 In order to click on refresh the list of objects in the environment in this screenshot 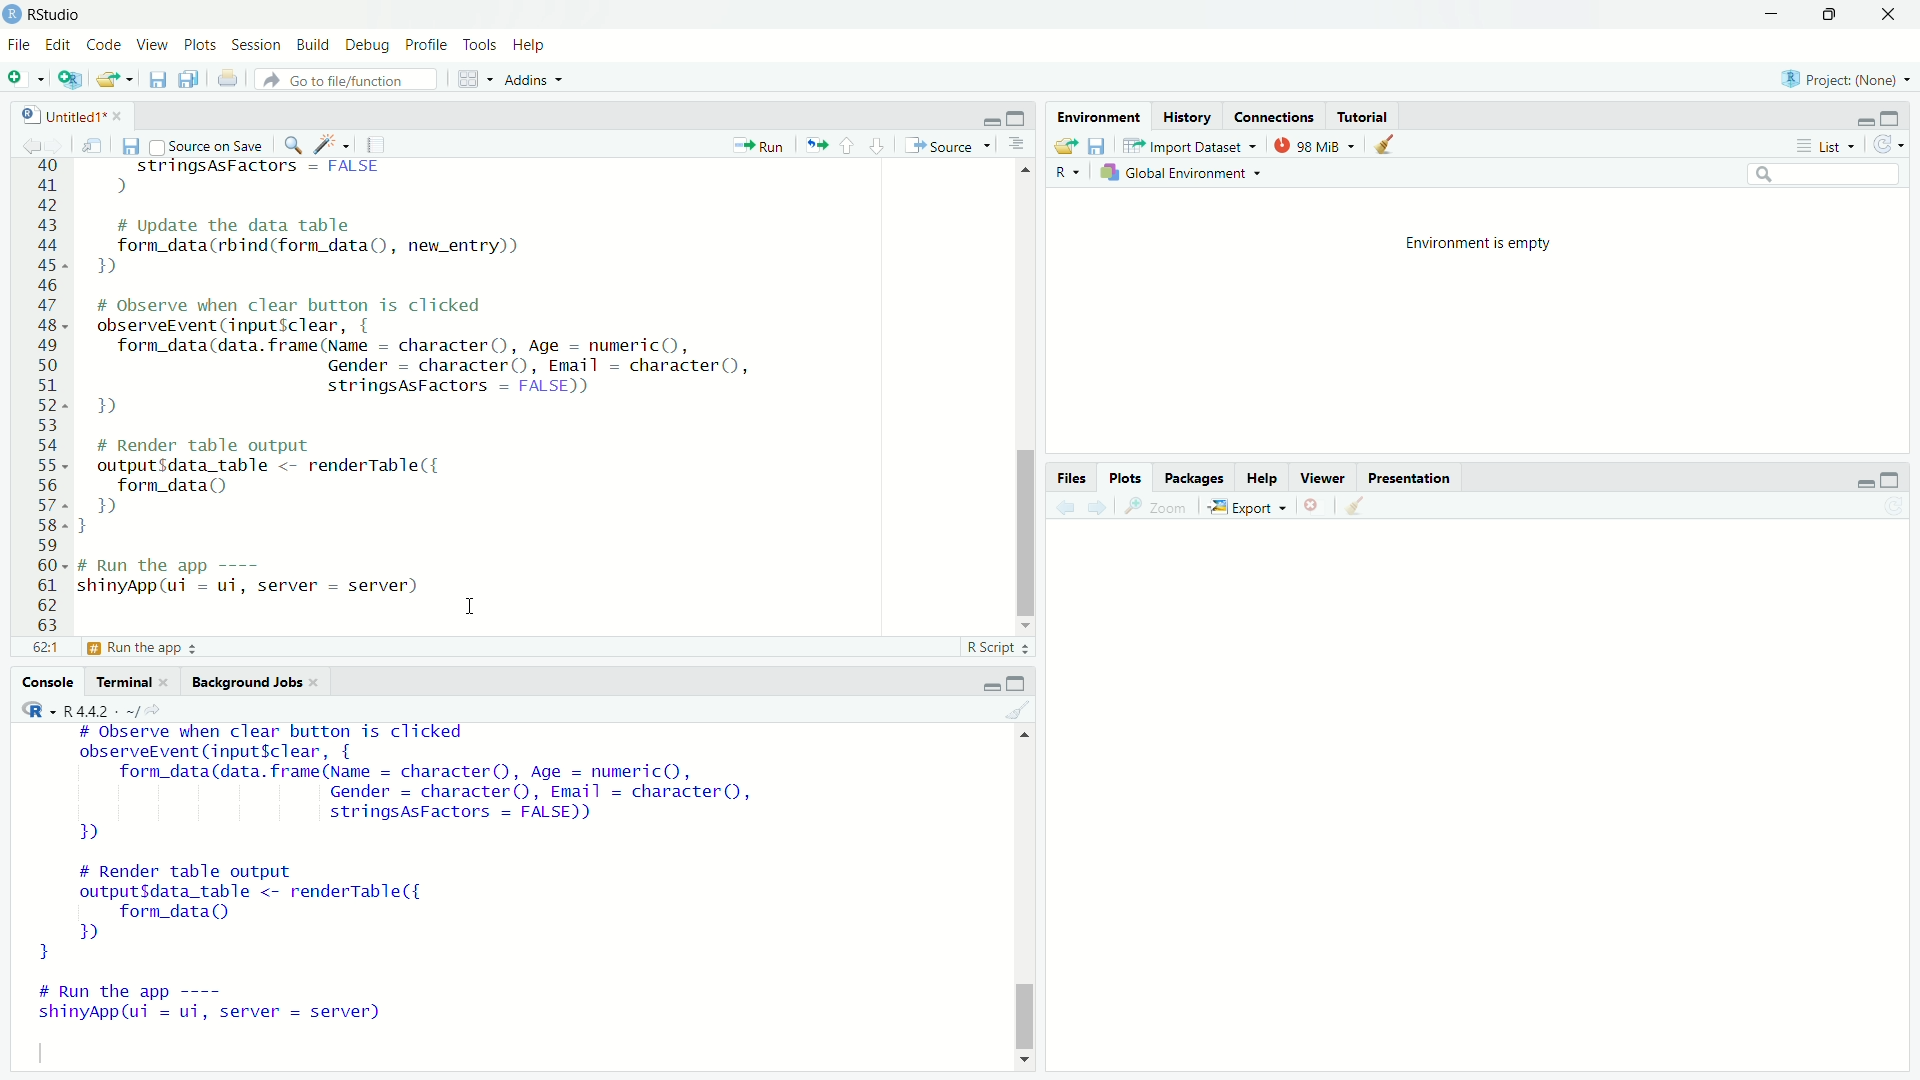, I will do `click(1896, 147)`.